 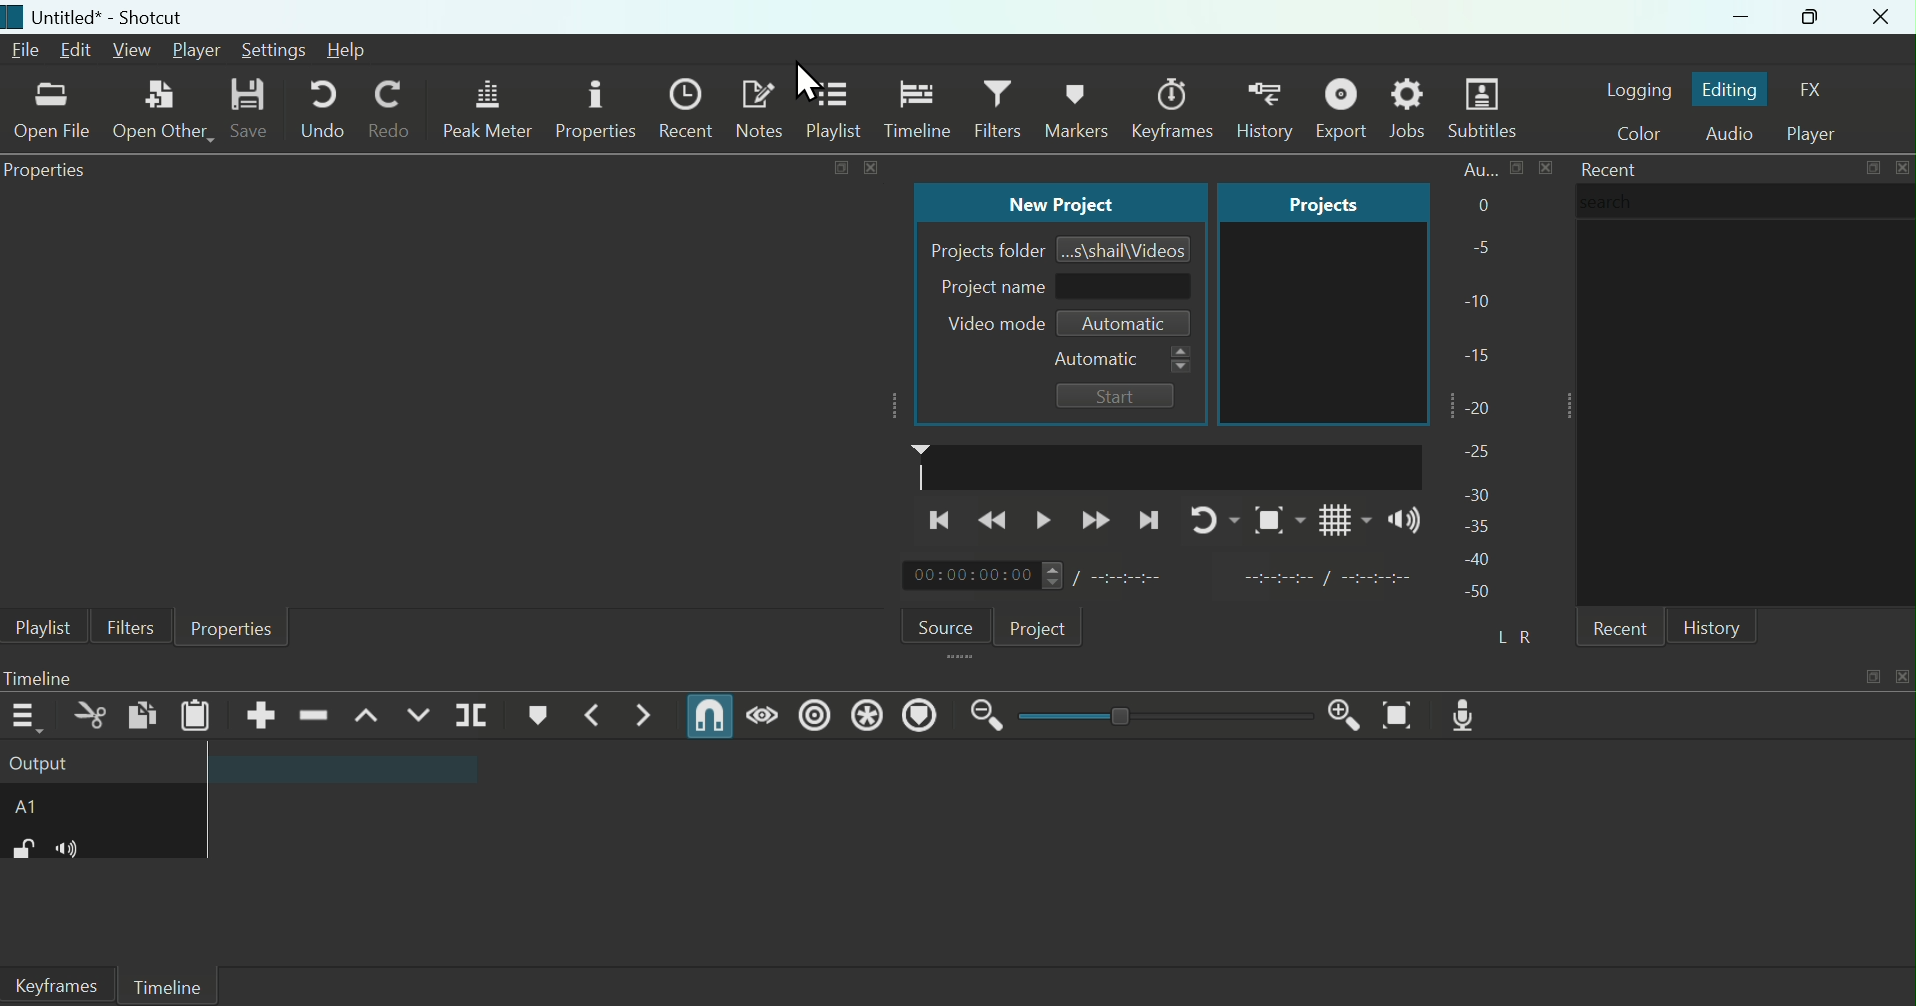 I want to click on close, so click(x=1901, y=677).